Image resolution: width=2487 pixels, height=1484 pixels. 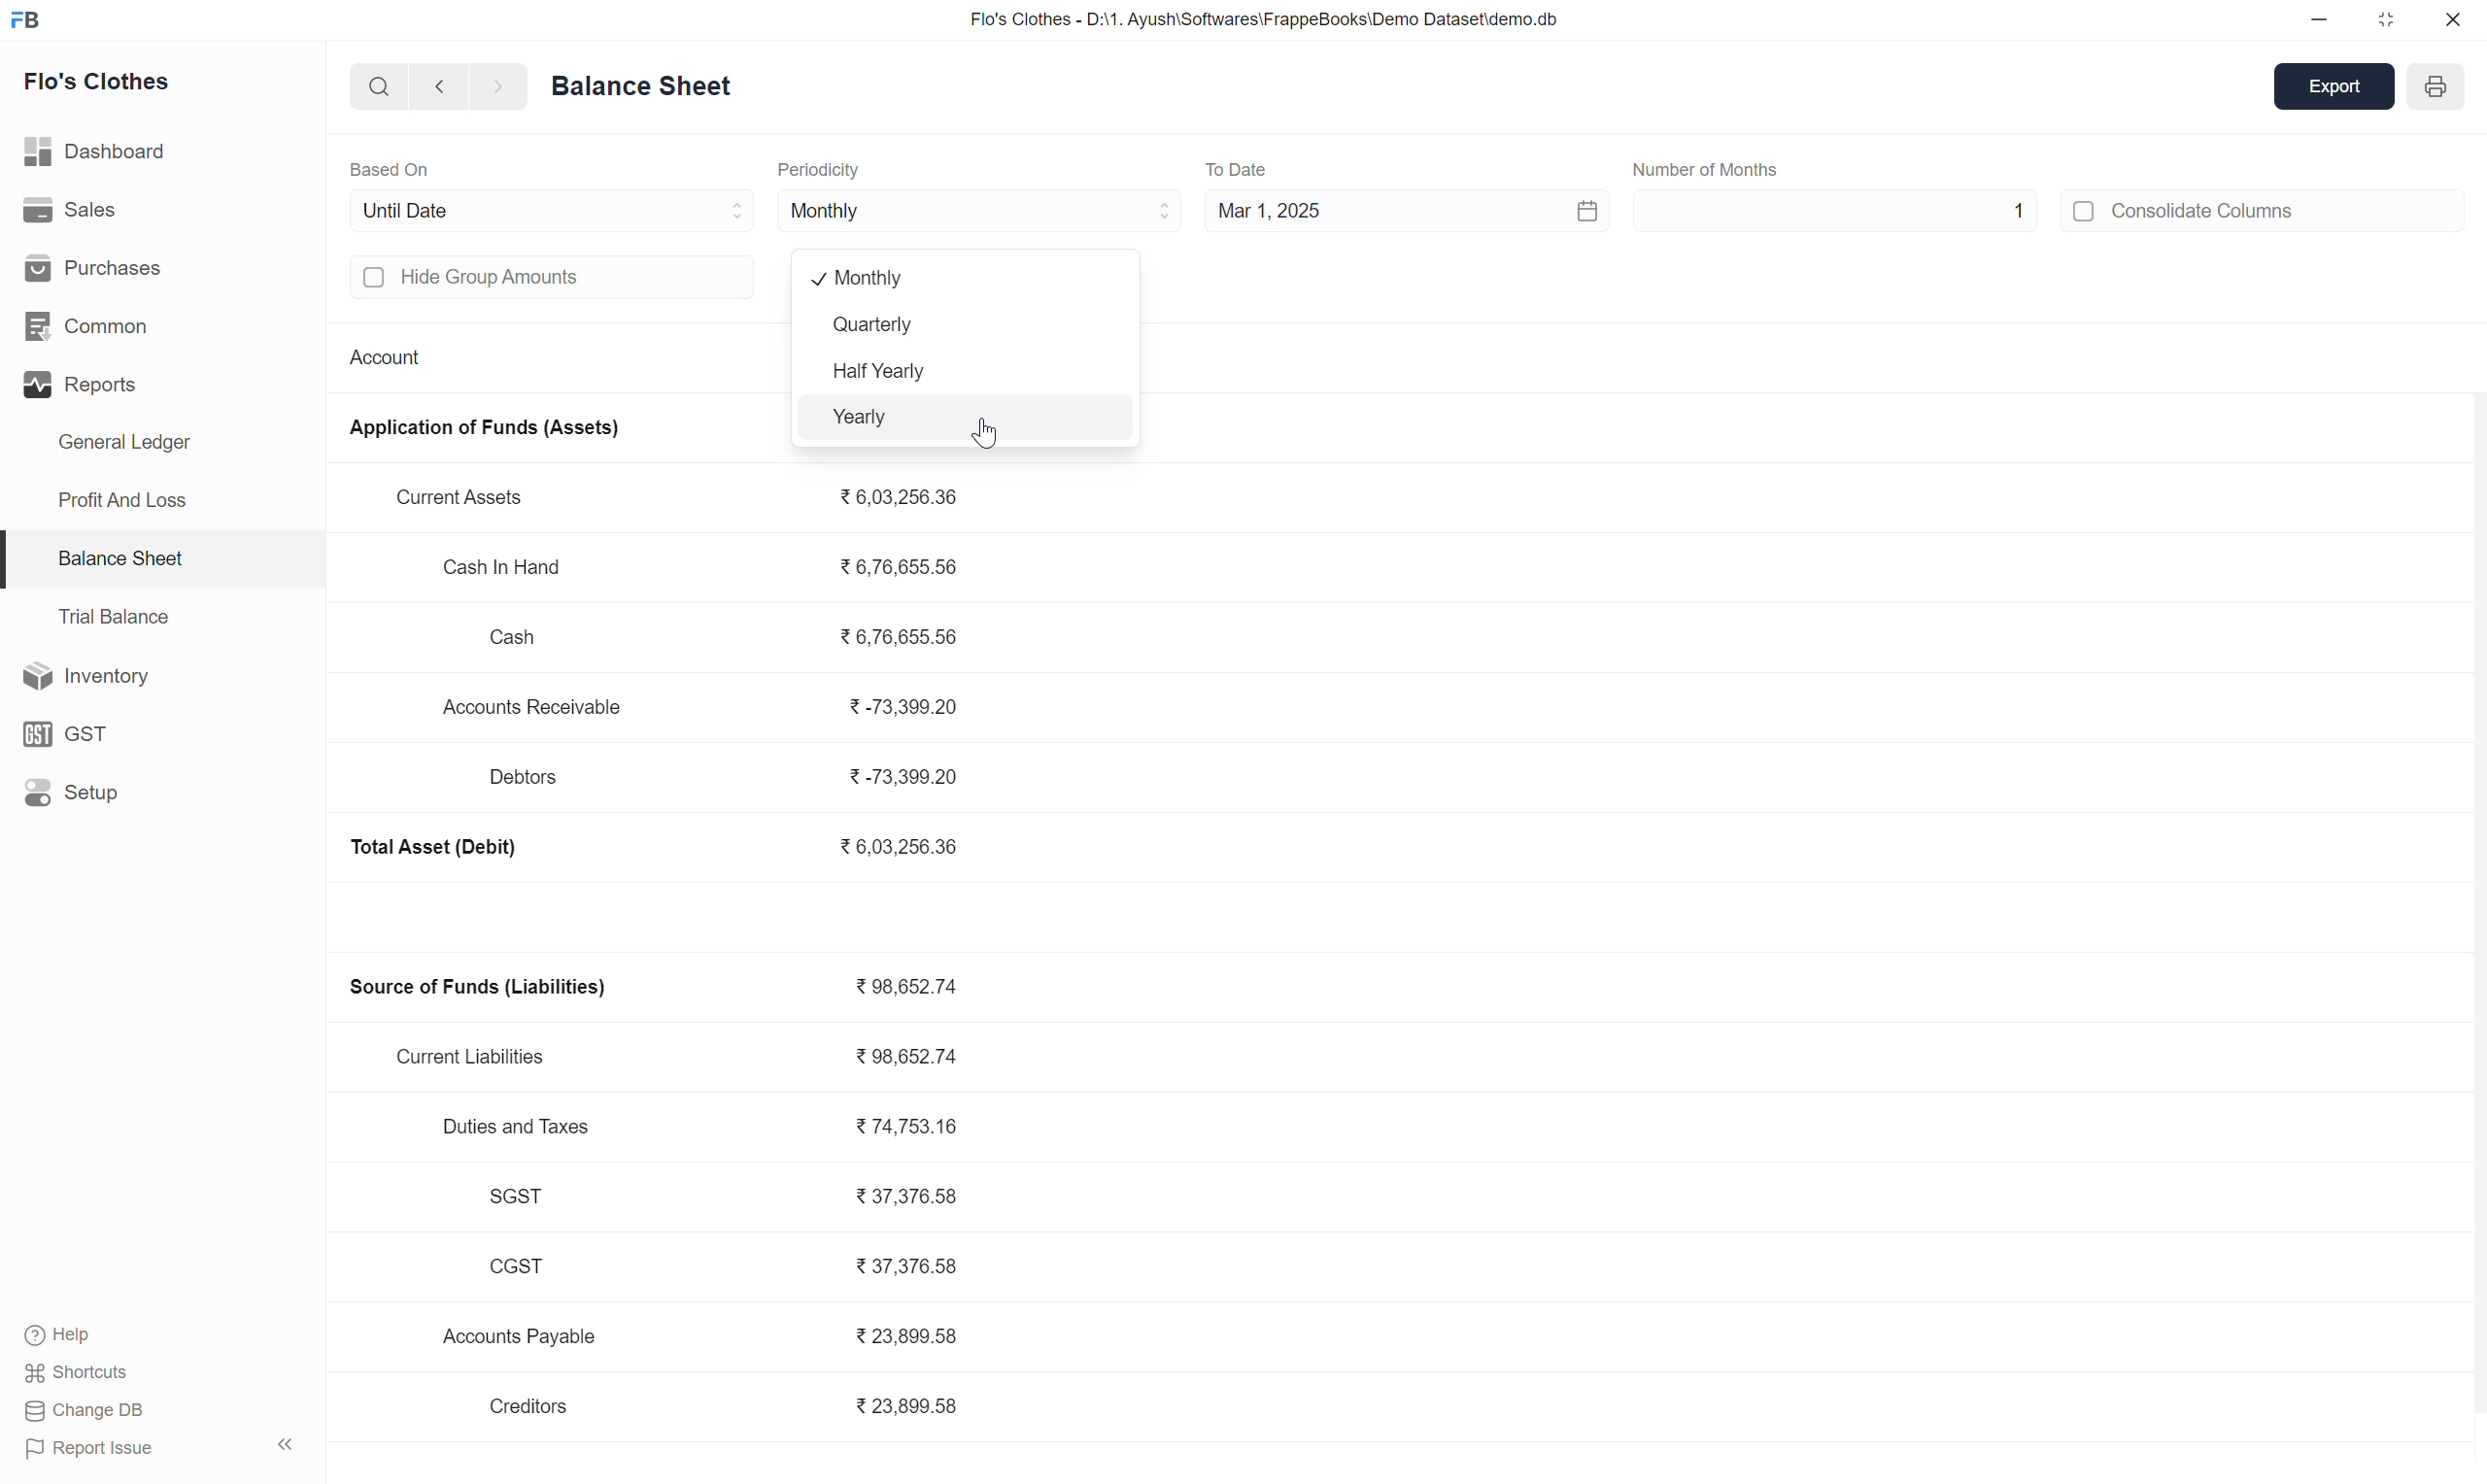 What do you see at coordinates (82, 1373) in the screenshot?
I see `Shortcuts` at bounding box center [82, 1373].